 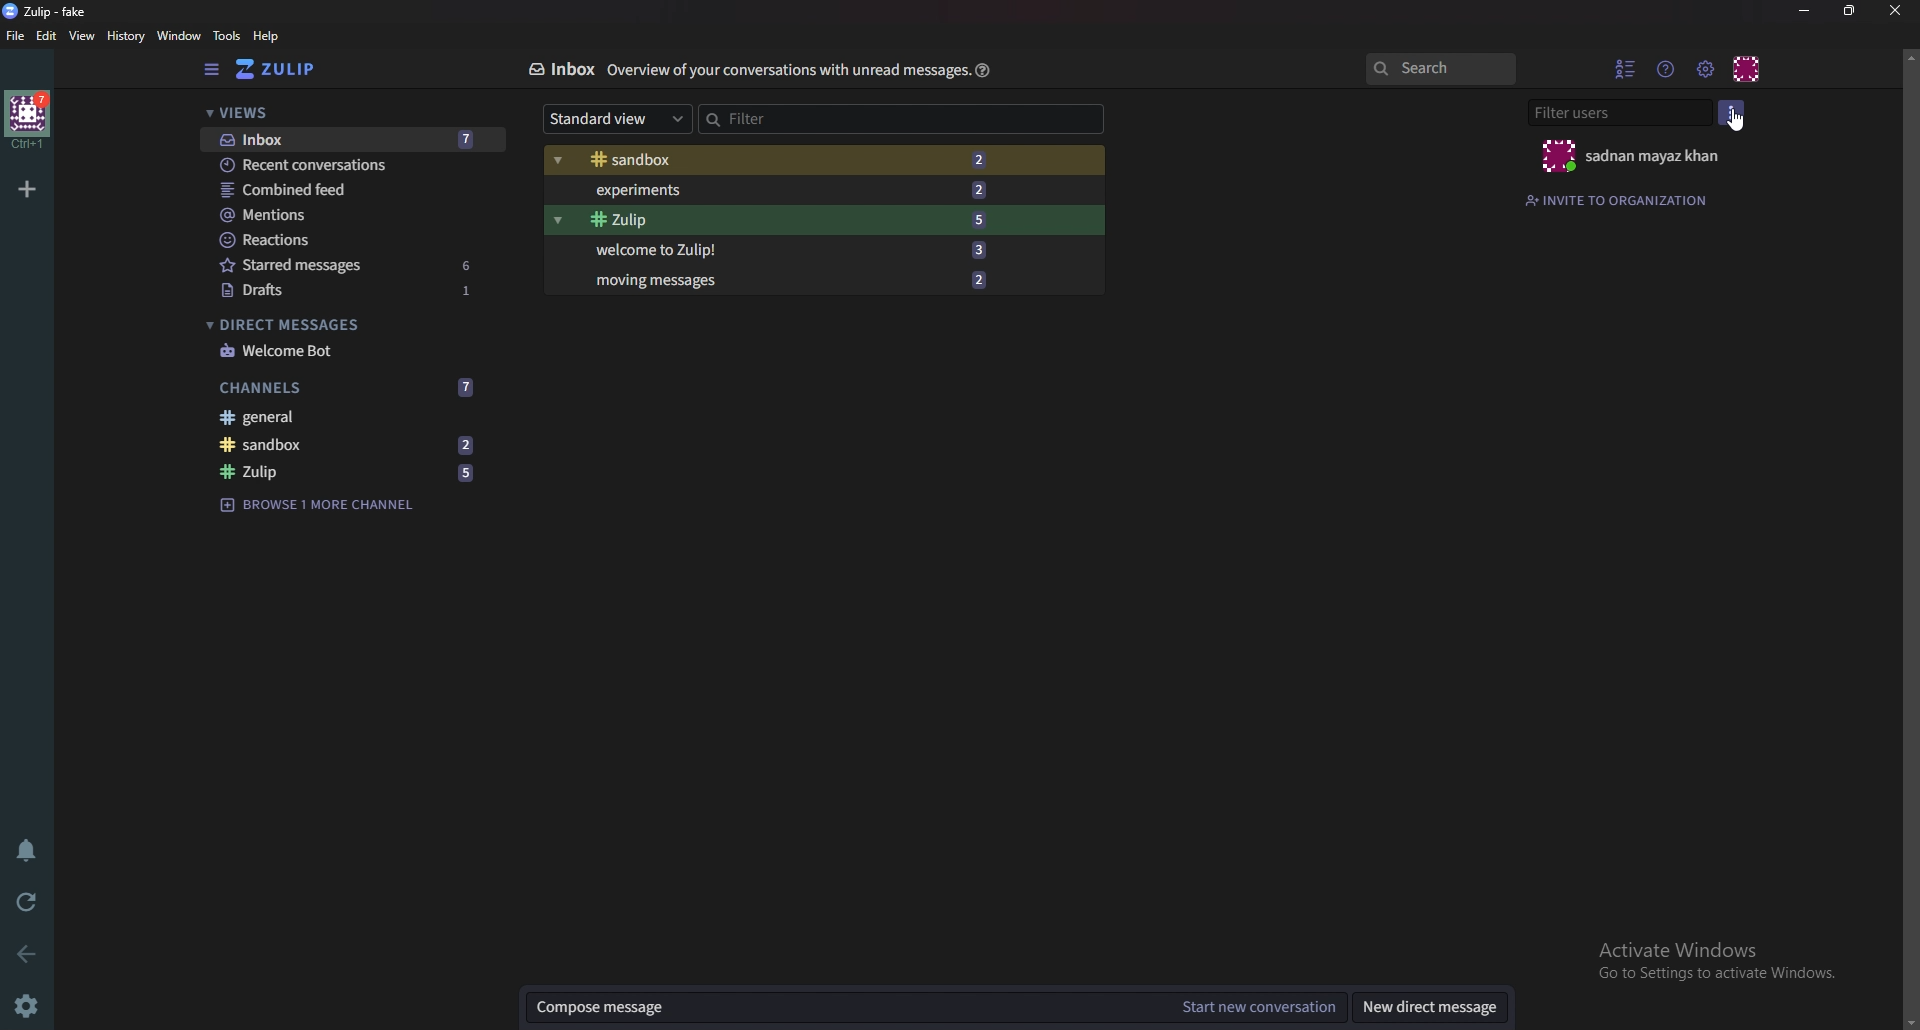 What do you see at coordinates (1854, 11) in the screenshot?
I see `Resize` at bounding box center [1854, 11].